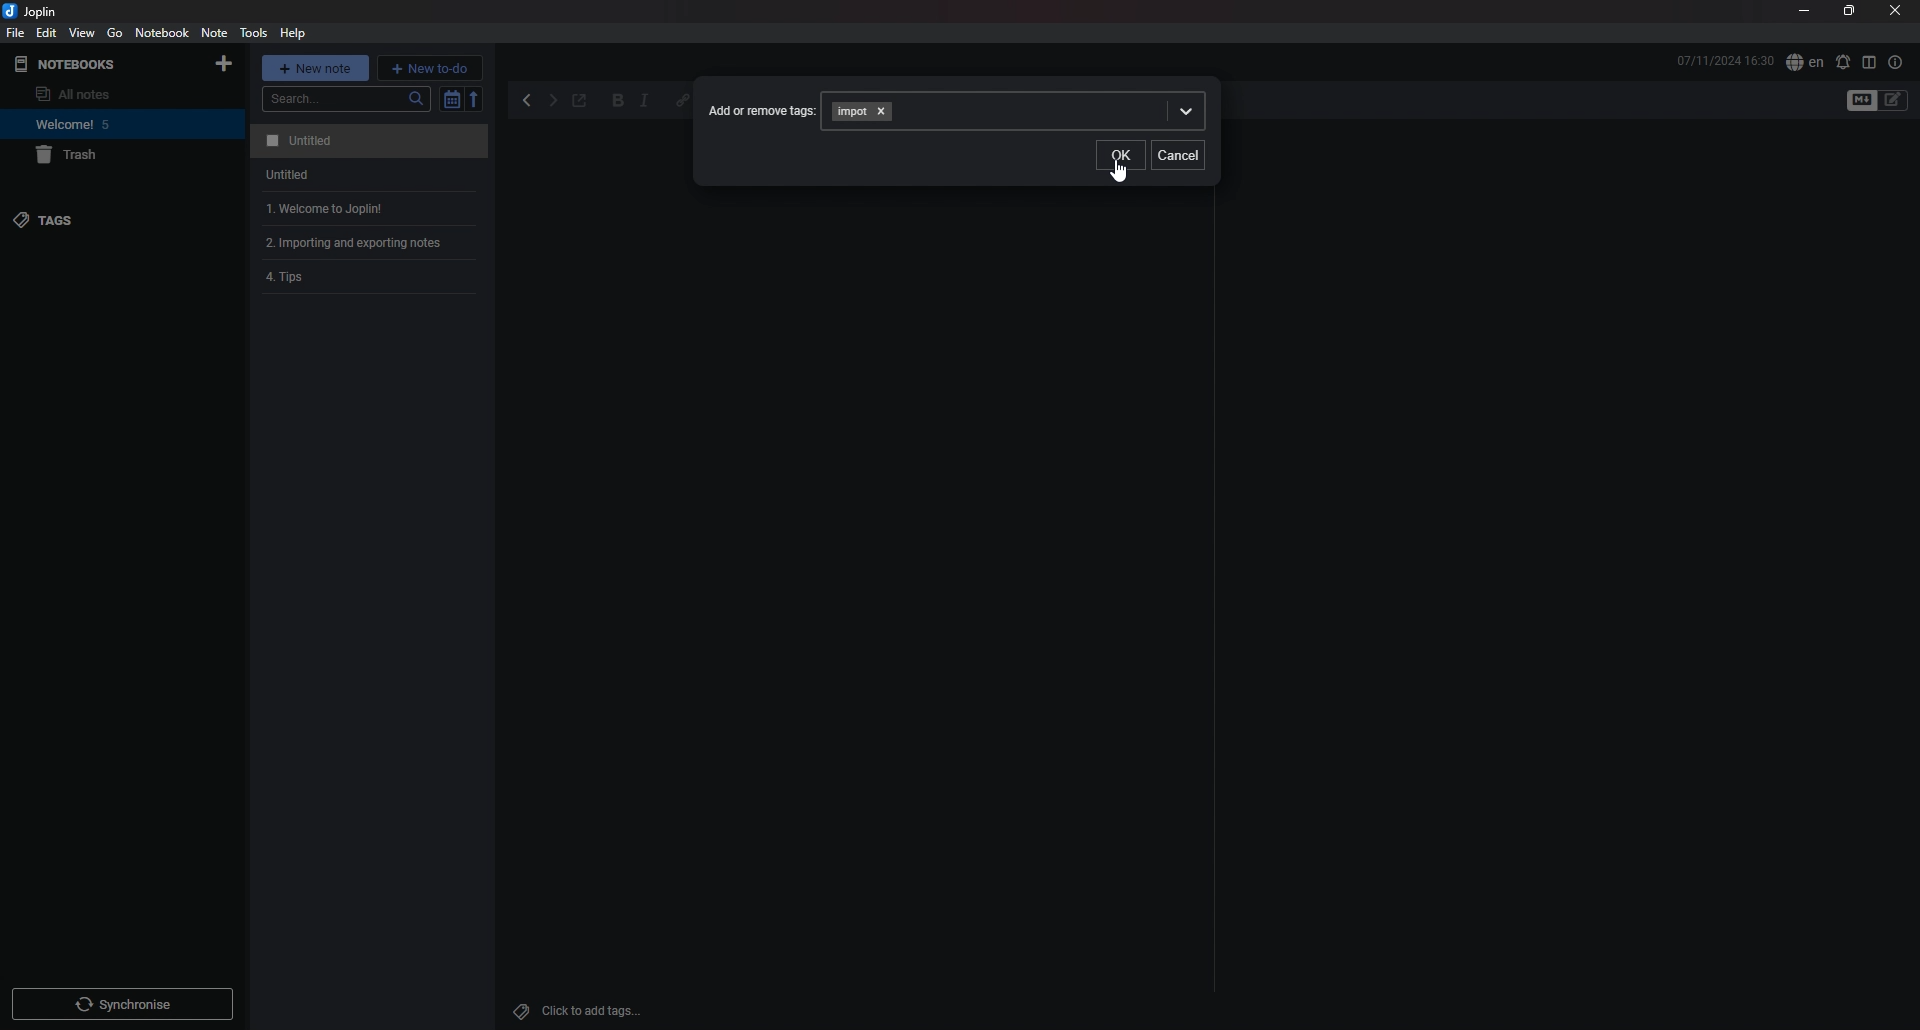 This screenshot has width=1920, height=1030. I want to click on toggle editor layout, so click(1869, 62).